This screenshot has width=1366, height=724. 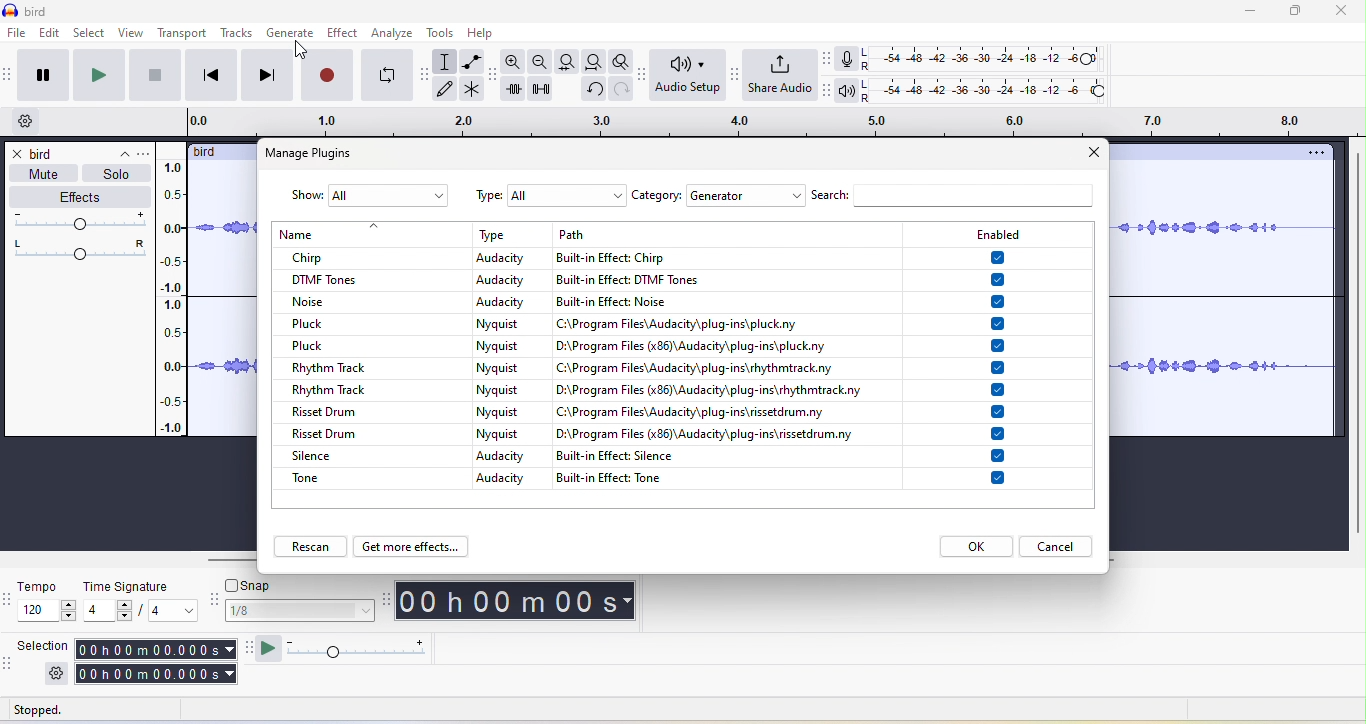 What do you see at coordinates (850, 93) in the screenshot?
I see `playback meter` at bounding box center [850, 93].